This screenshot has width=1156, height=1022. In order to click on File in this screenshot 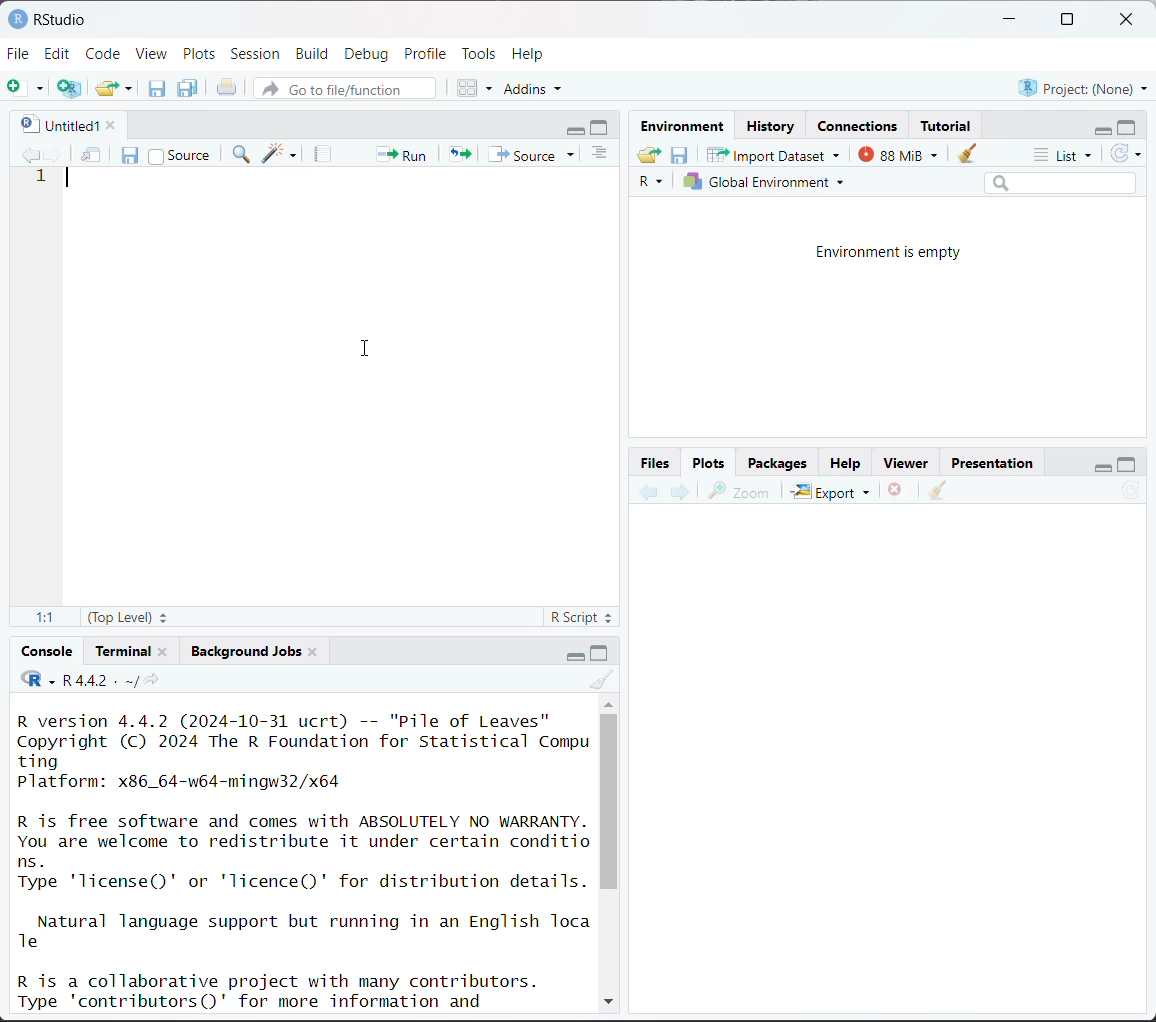, I will do `click(19, 53)`.